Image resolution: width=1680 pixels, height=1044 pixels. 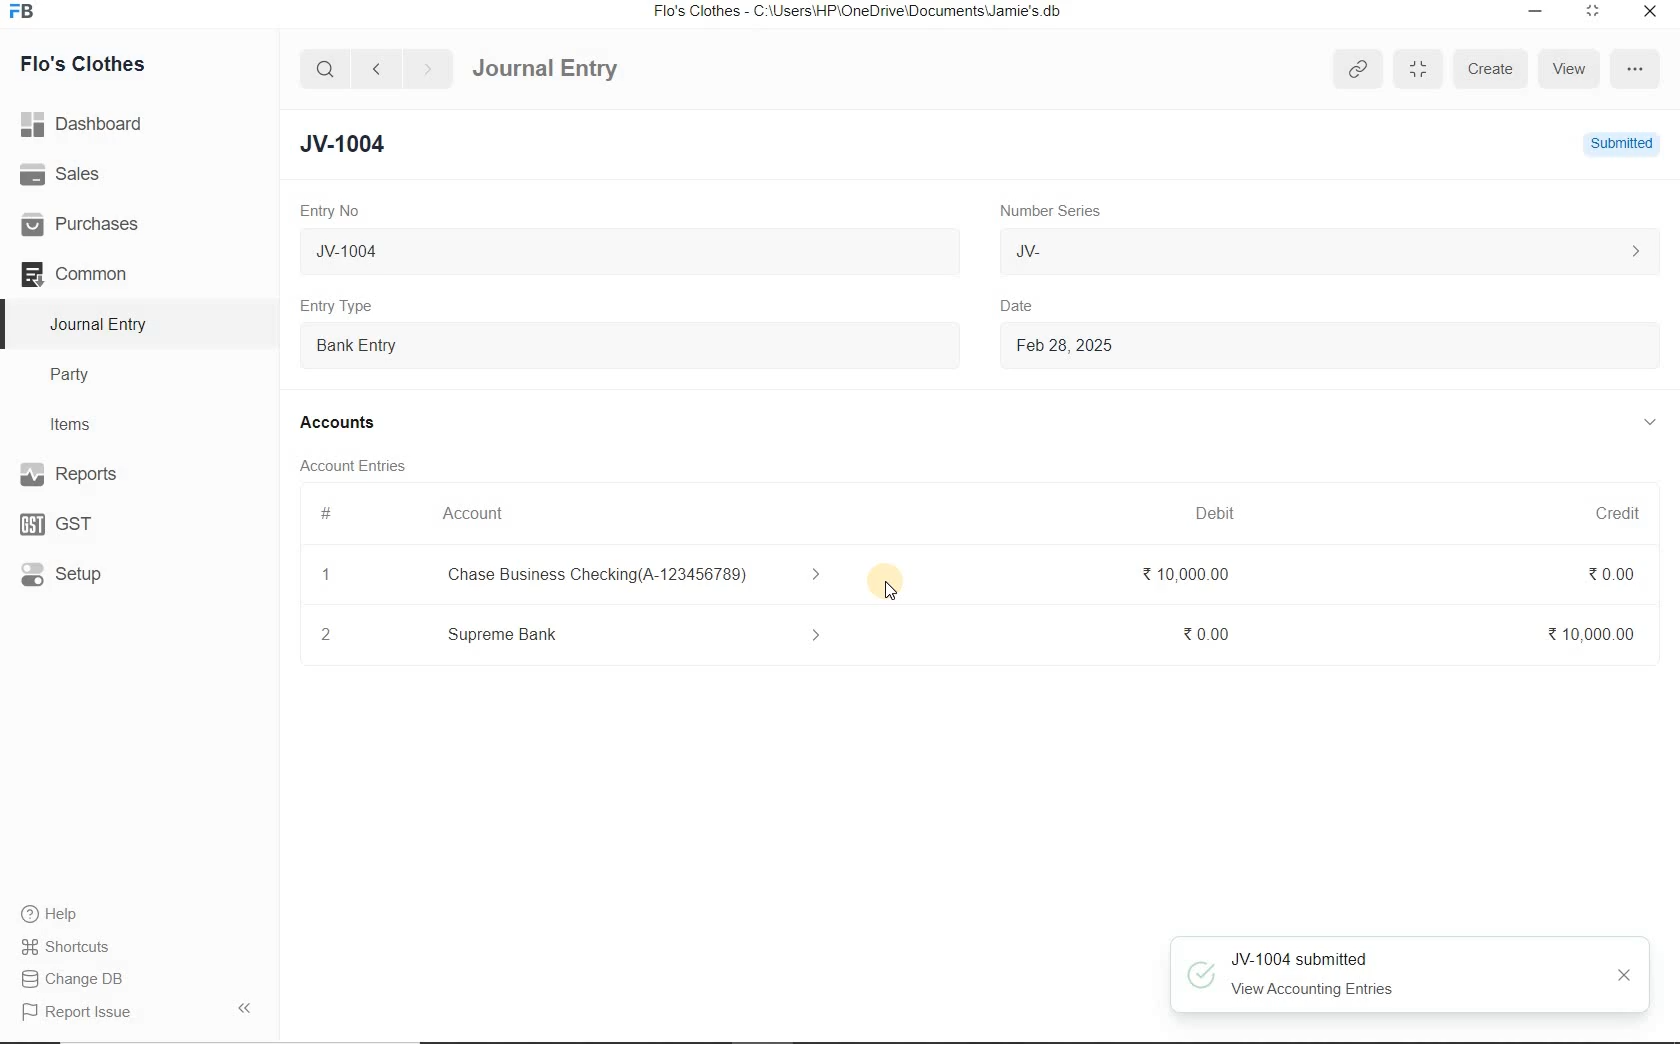 I want to click on Submitted, so click(x=1619, y=142).